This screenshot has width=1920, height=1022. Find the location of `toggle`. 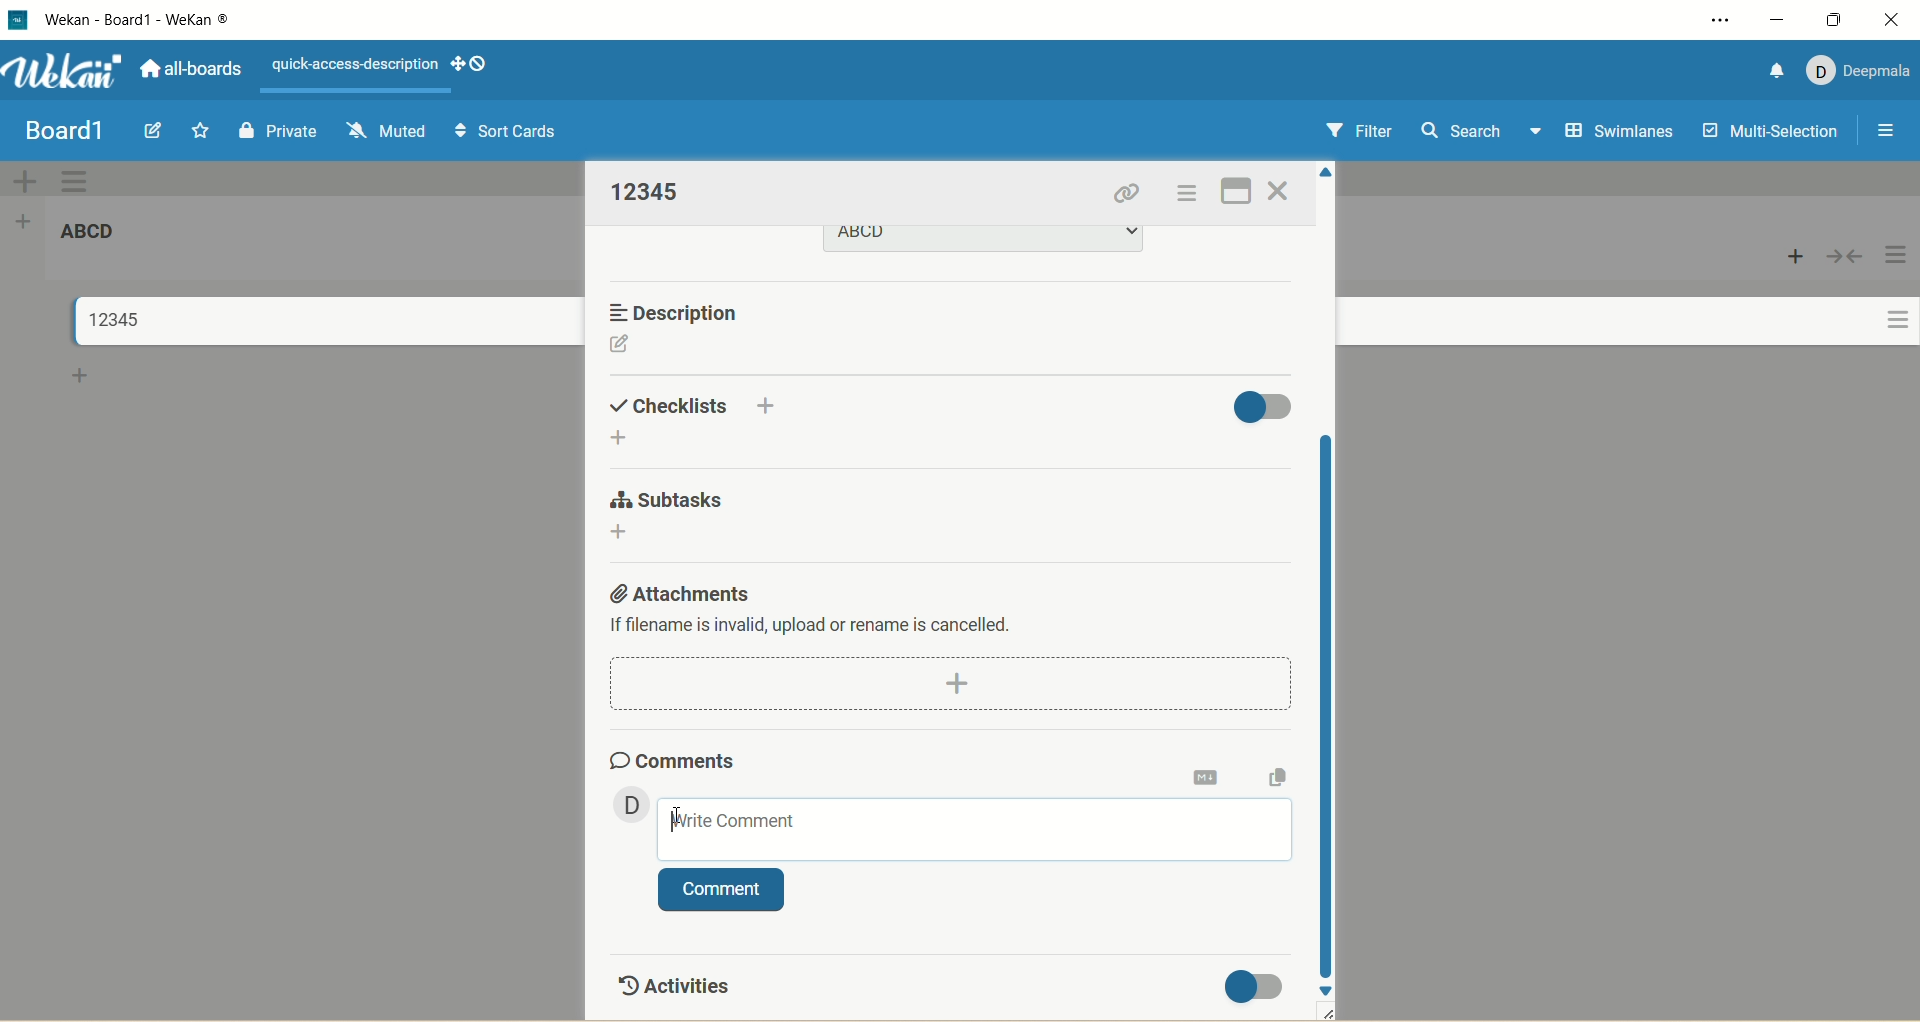

toggle is located at coordinates (1259, 986).